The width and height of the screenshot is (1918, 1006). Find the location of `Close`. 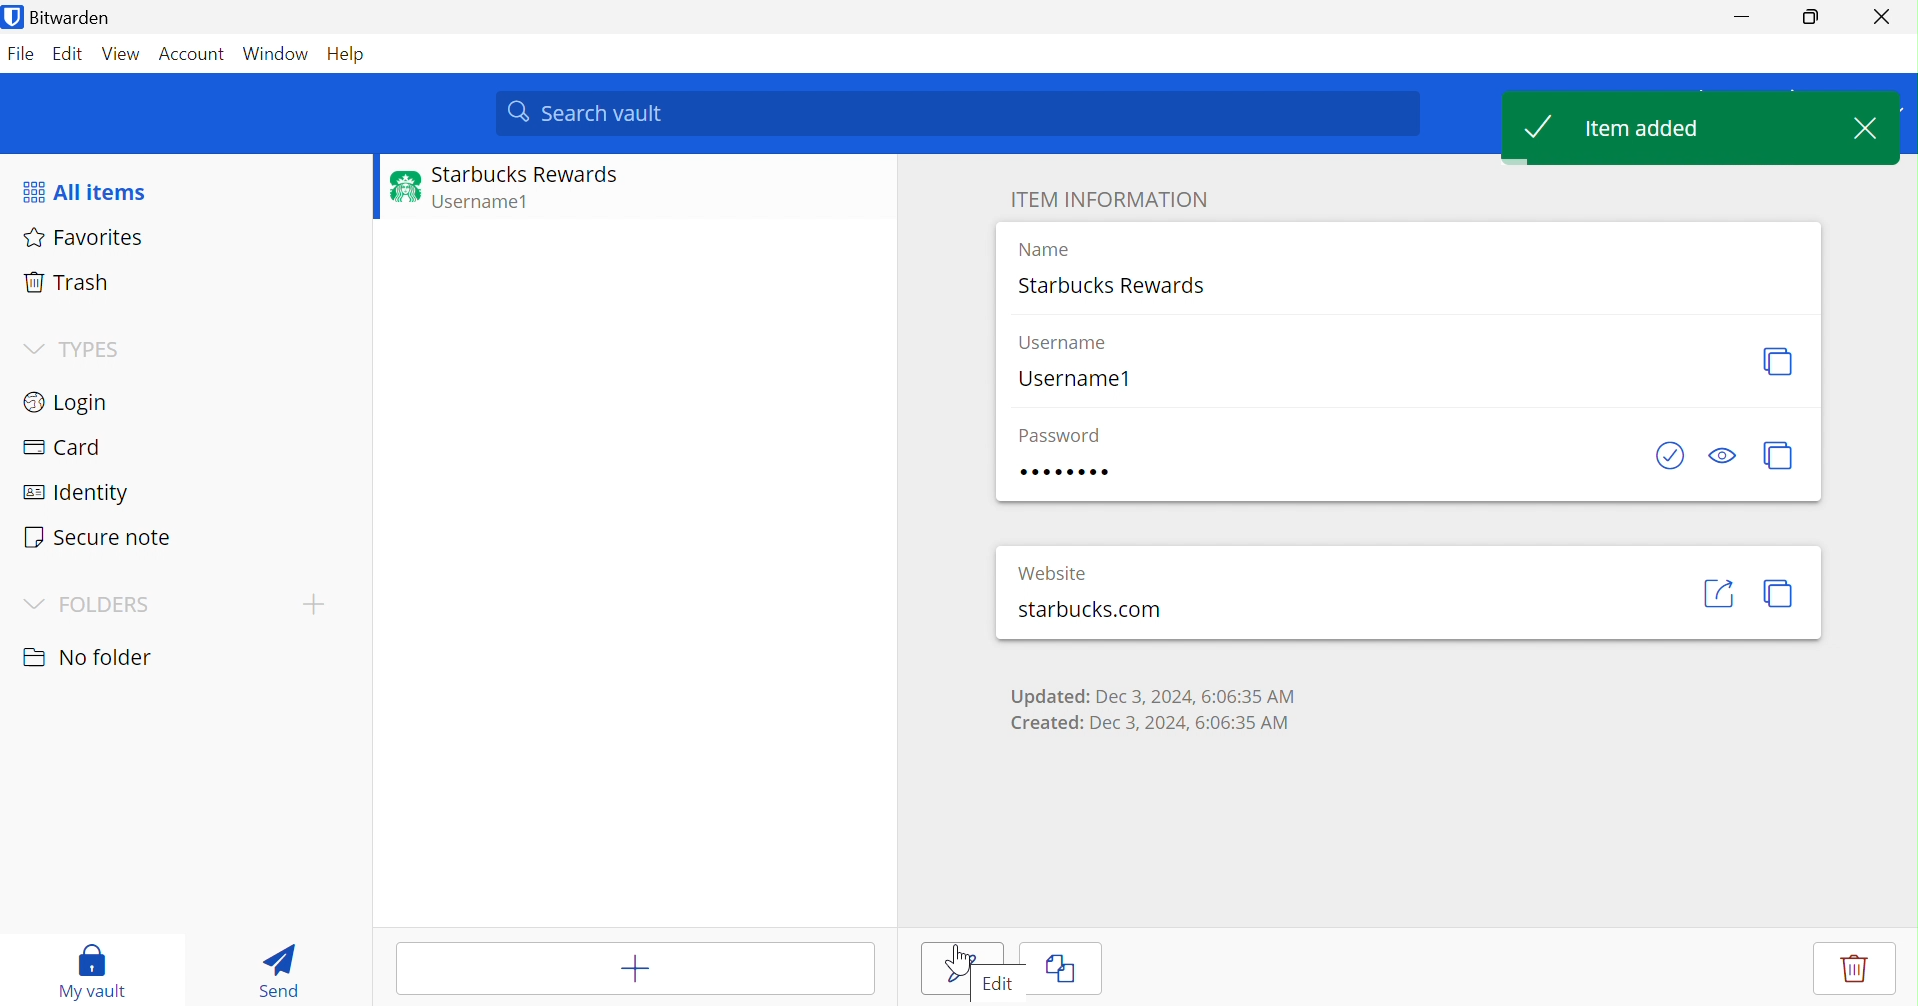

Close is located at coordinates (1865, 128).